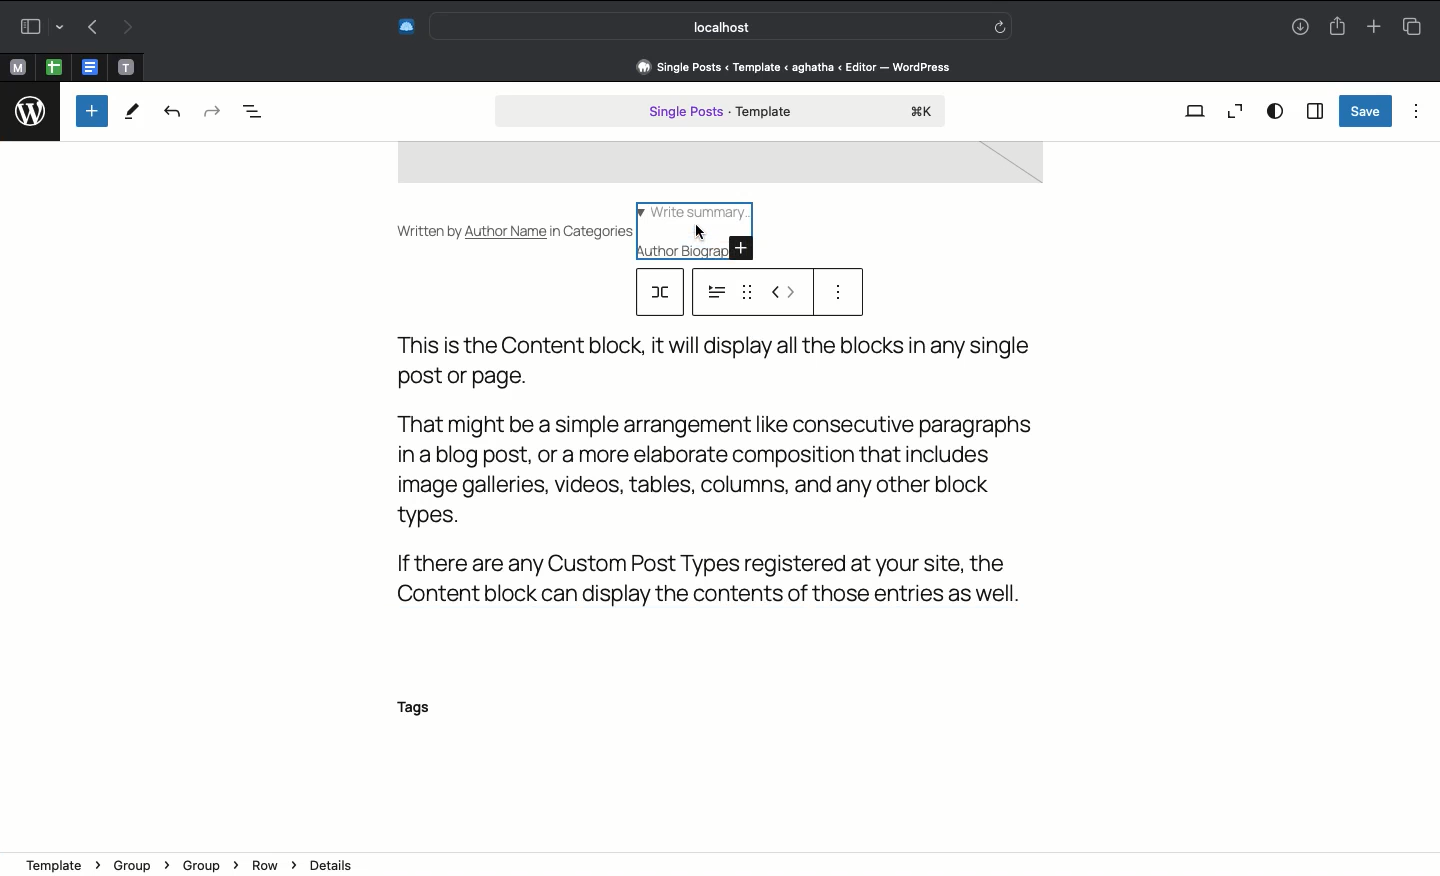  Describe the element at coordinates (172, 113) in the screenshot. I see `Undo` at that location.